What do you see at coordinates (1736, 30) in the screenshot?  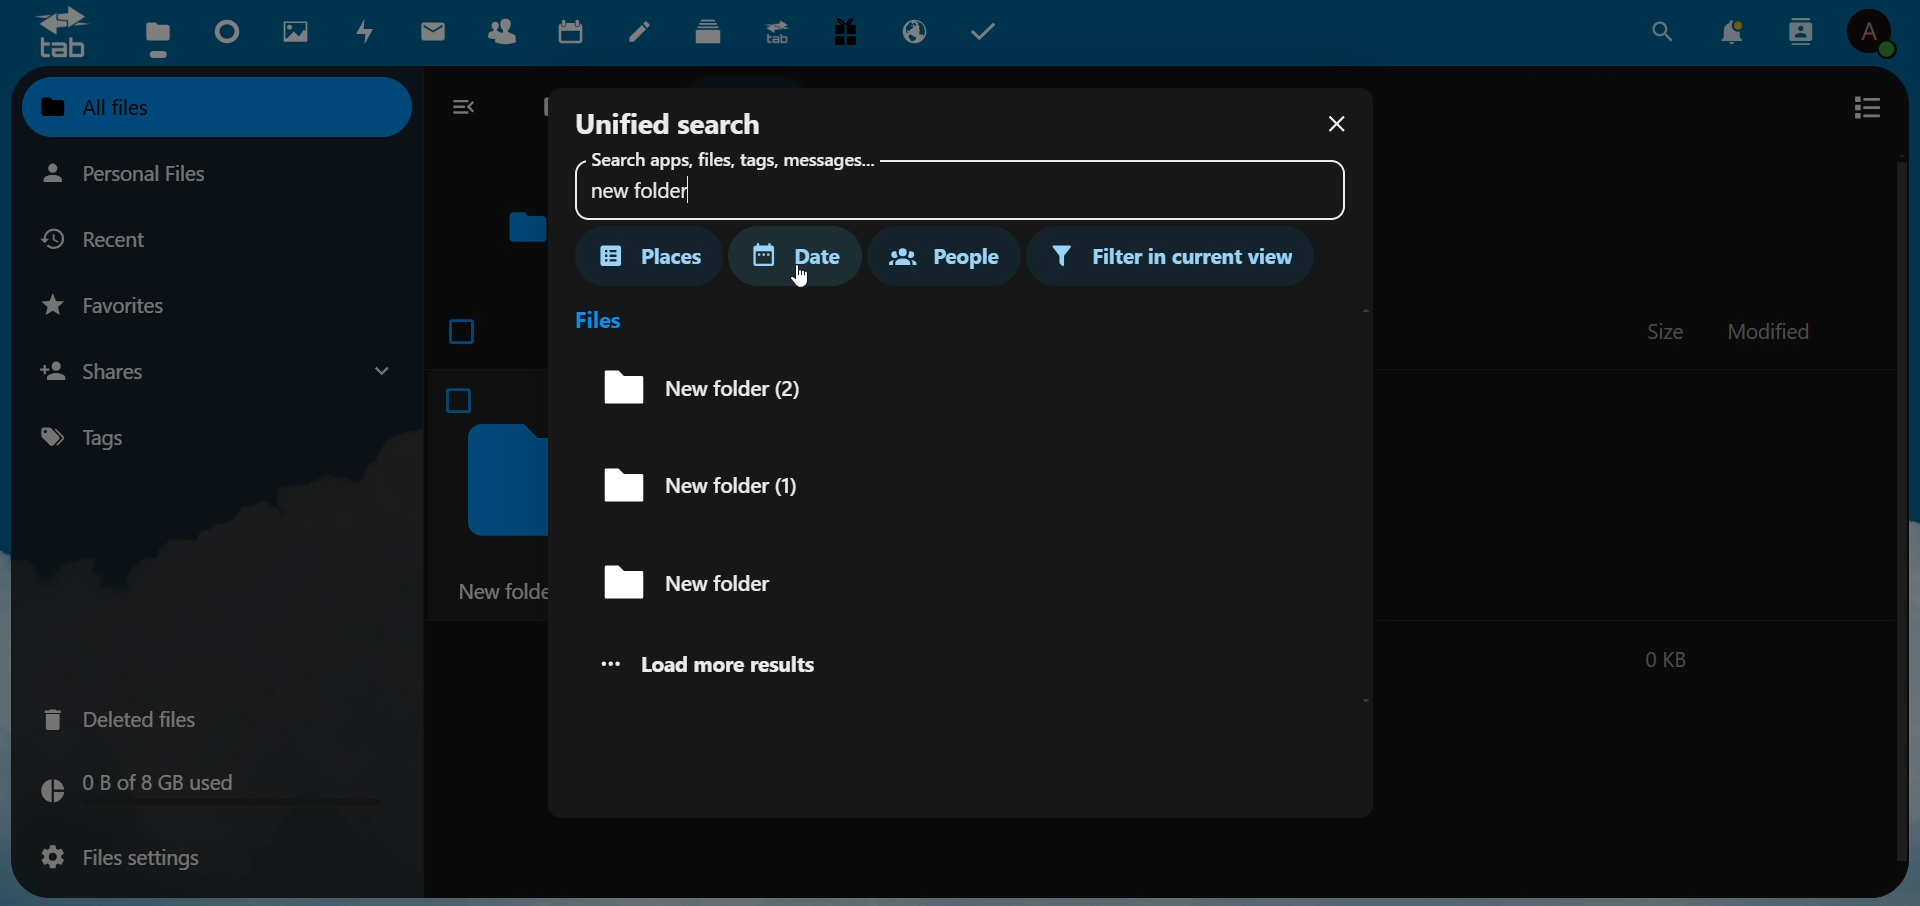 I see `notification` at bounding box center [1736, 30].